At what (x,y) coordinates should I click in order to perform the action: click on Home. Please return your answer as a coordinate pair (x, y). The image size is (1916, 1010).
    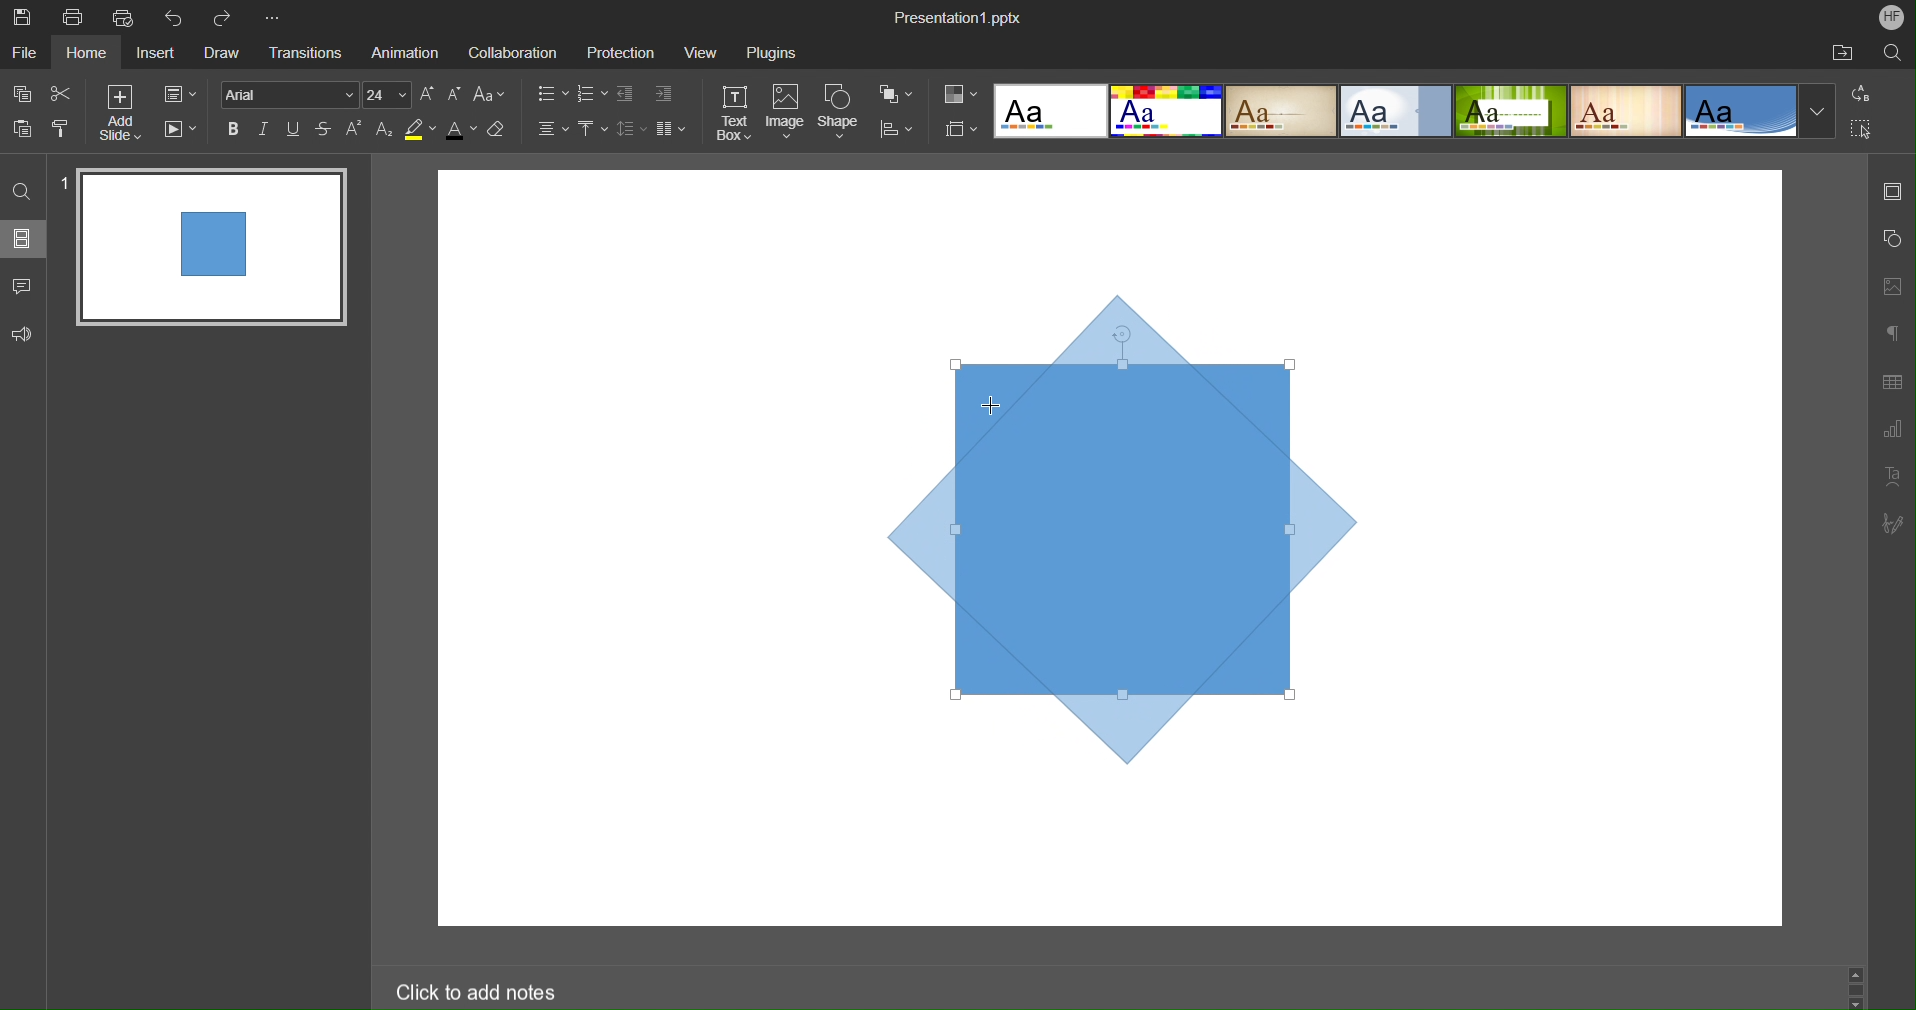
    Looking at the image, I should click on (87, 52).